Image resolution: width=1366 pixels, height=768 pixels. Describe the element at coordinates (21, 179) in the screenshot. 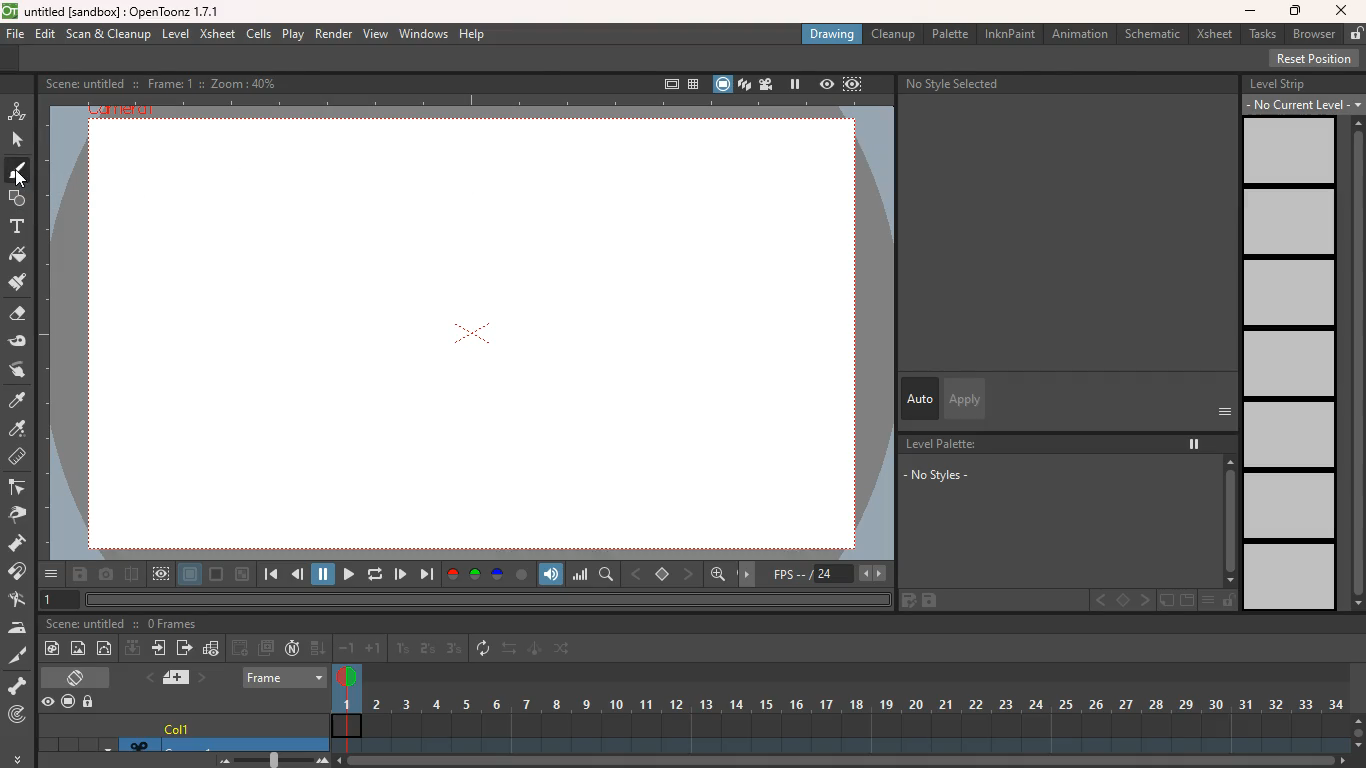

I see `Cursor` at that location.